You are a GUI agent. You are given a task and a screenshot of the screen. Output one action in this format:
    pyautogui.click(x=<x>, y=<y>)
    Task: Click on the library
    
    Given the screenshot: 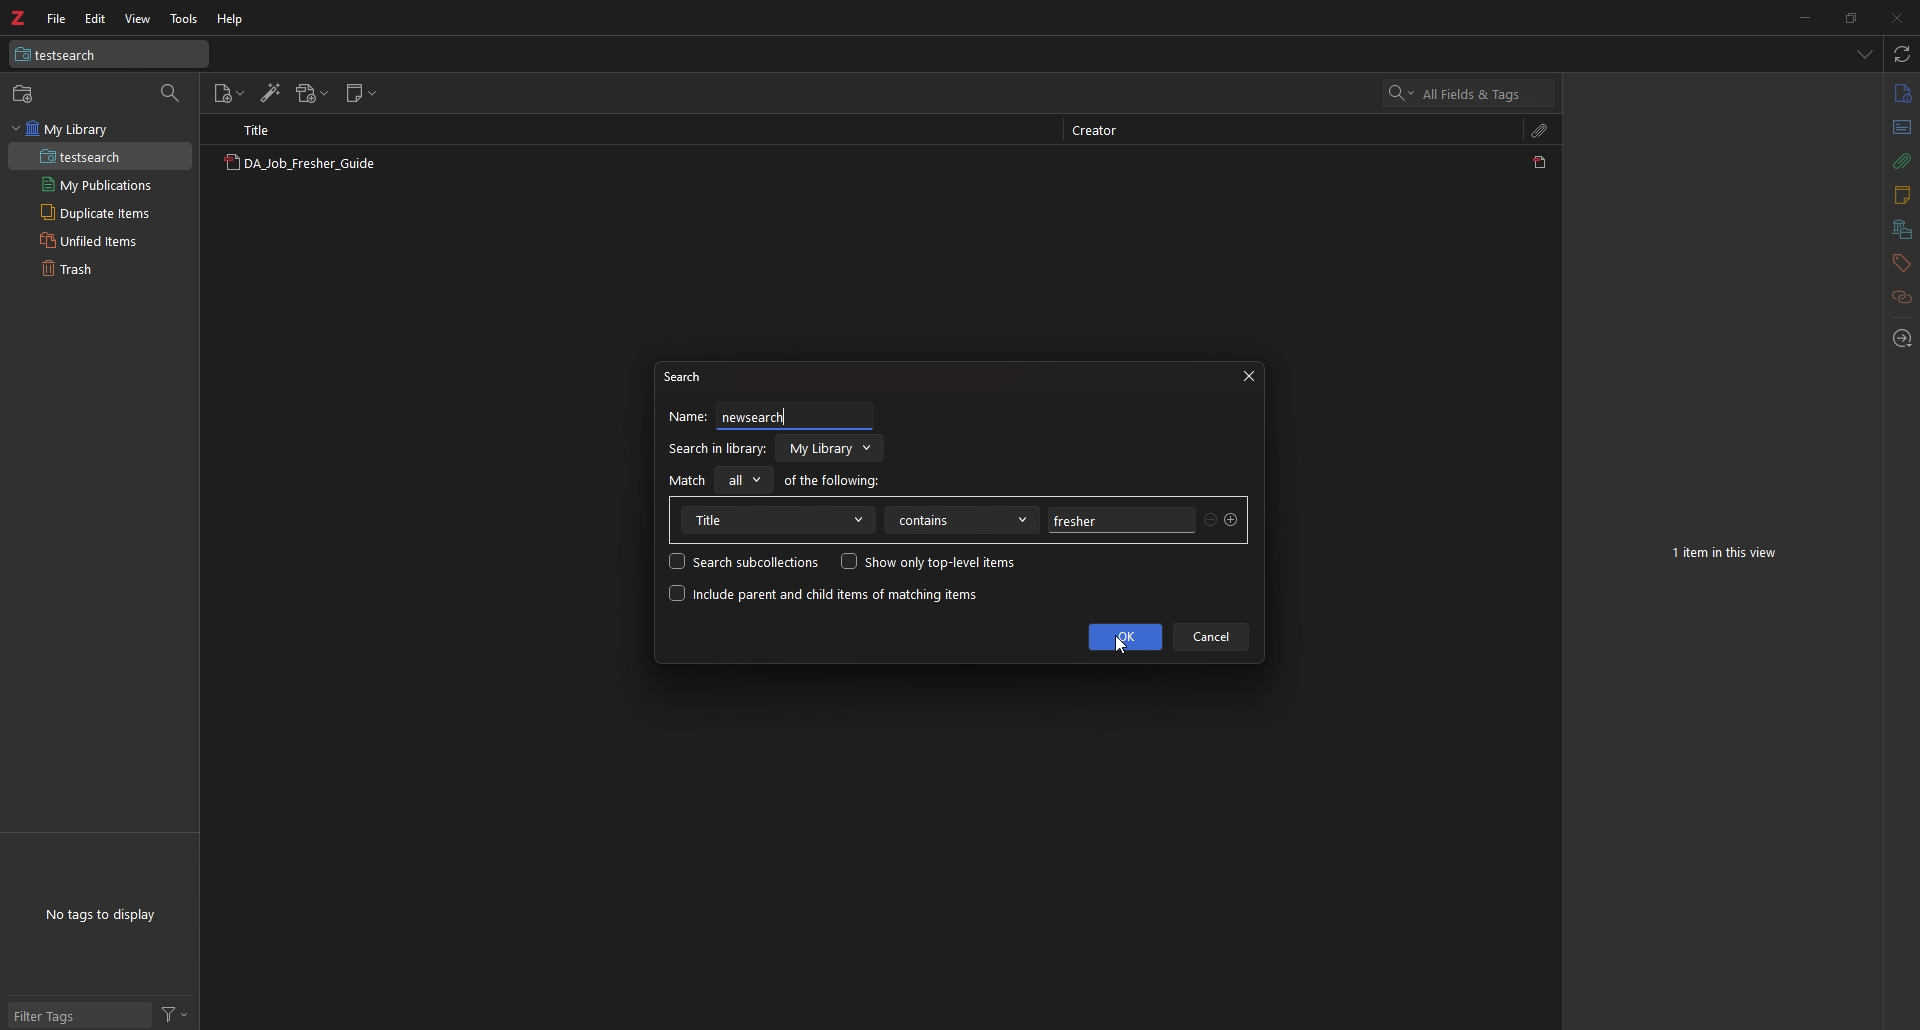 What is the action you would take?
    pyautogui.click(x=832, y=448)
    